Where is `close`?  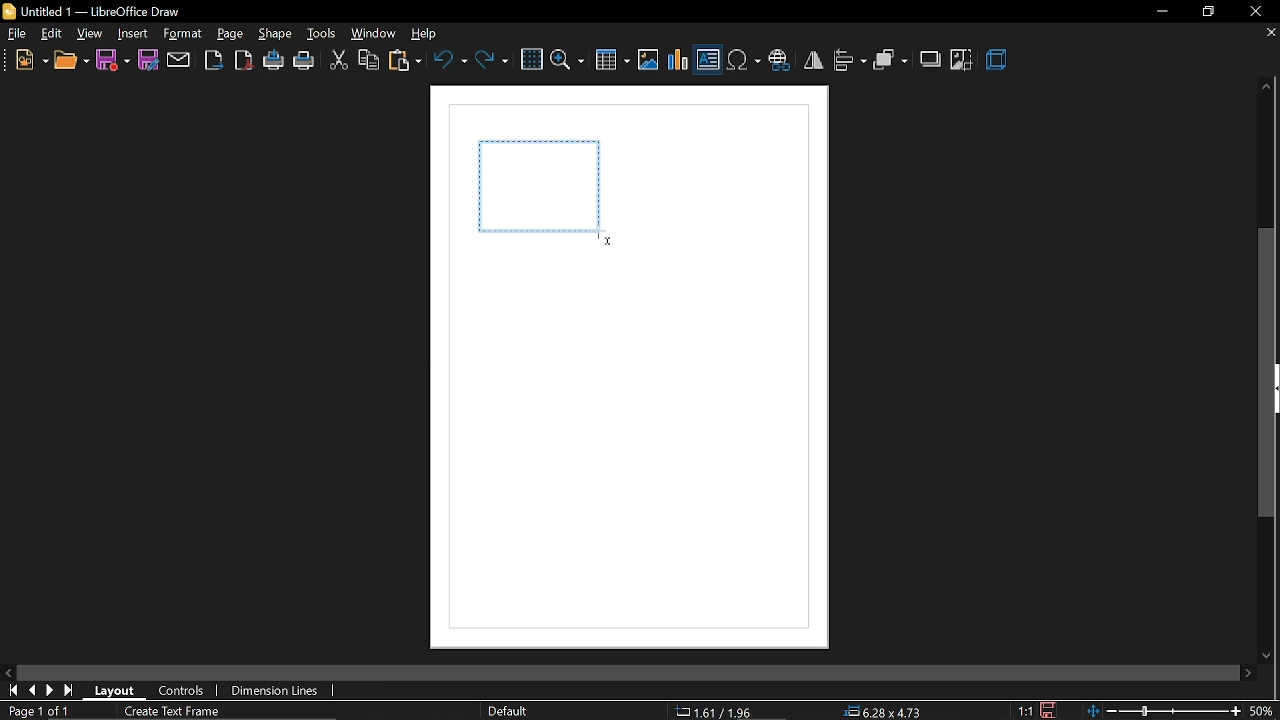
close is located at coordinates (1255, 12).